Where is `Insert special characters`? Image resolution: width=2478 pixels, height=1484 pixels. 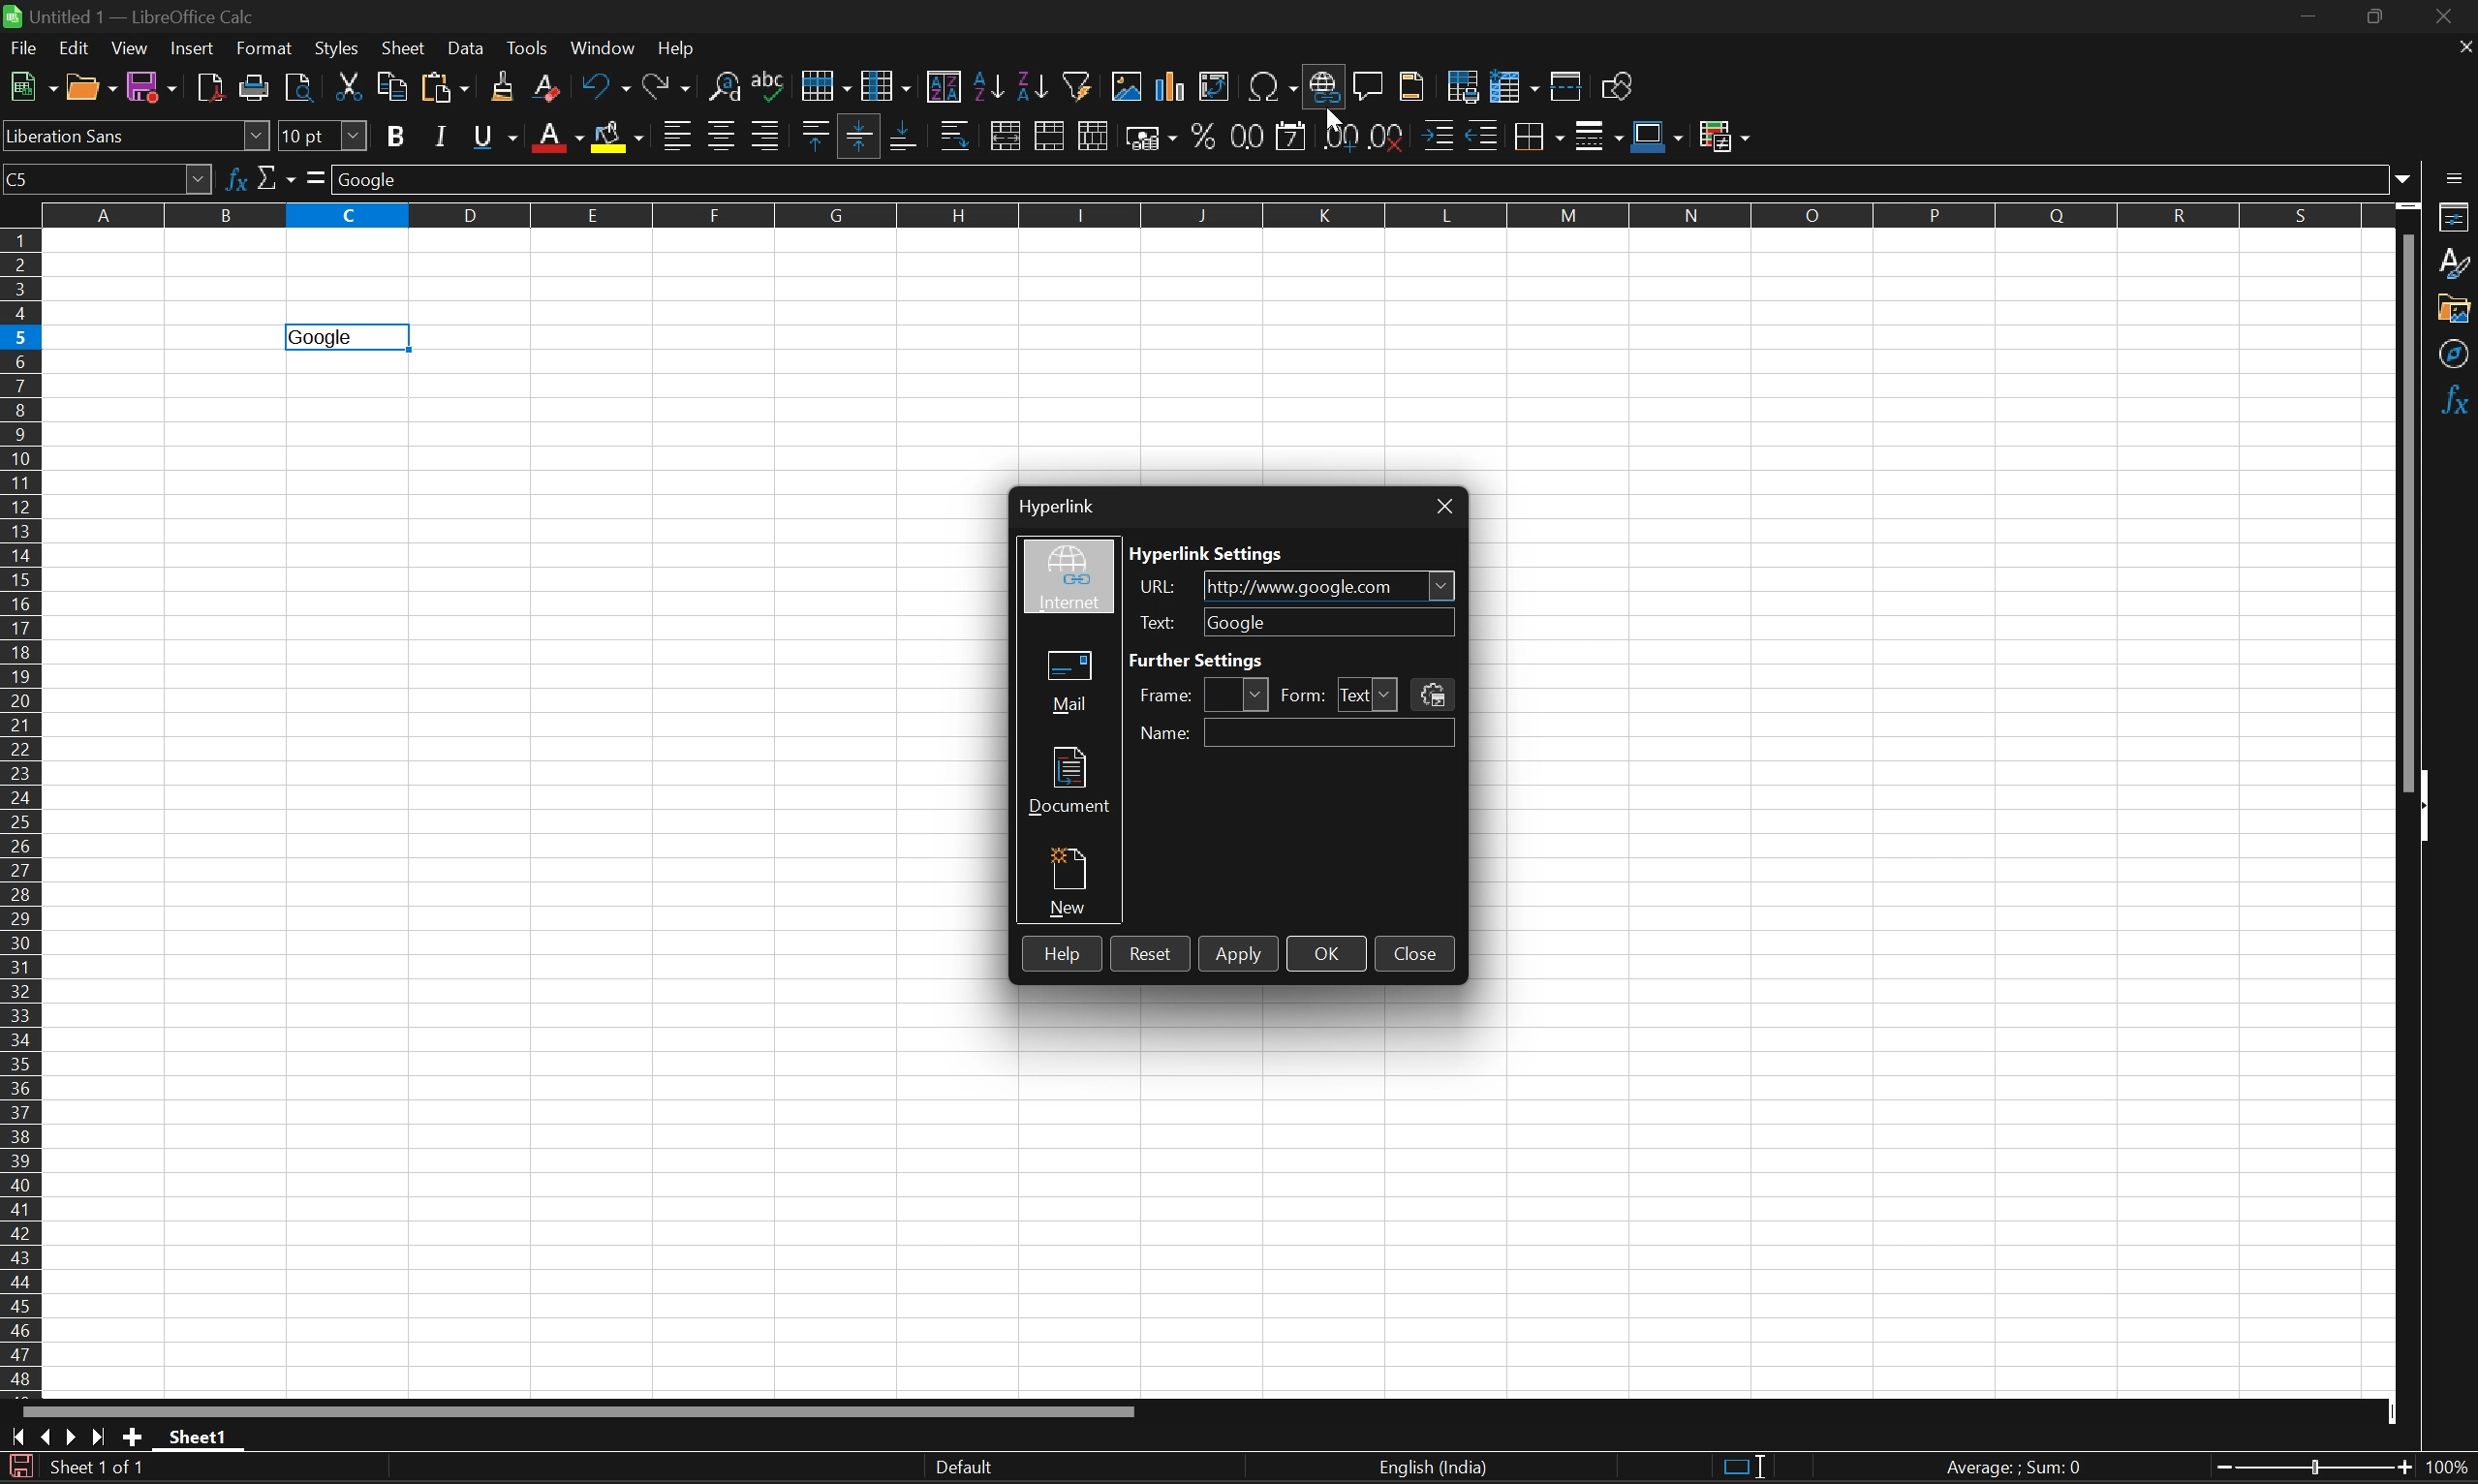
Insert special characters is located at coordinates (1272, 89).